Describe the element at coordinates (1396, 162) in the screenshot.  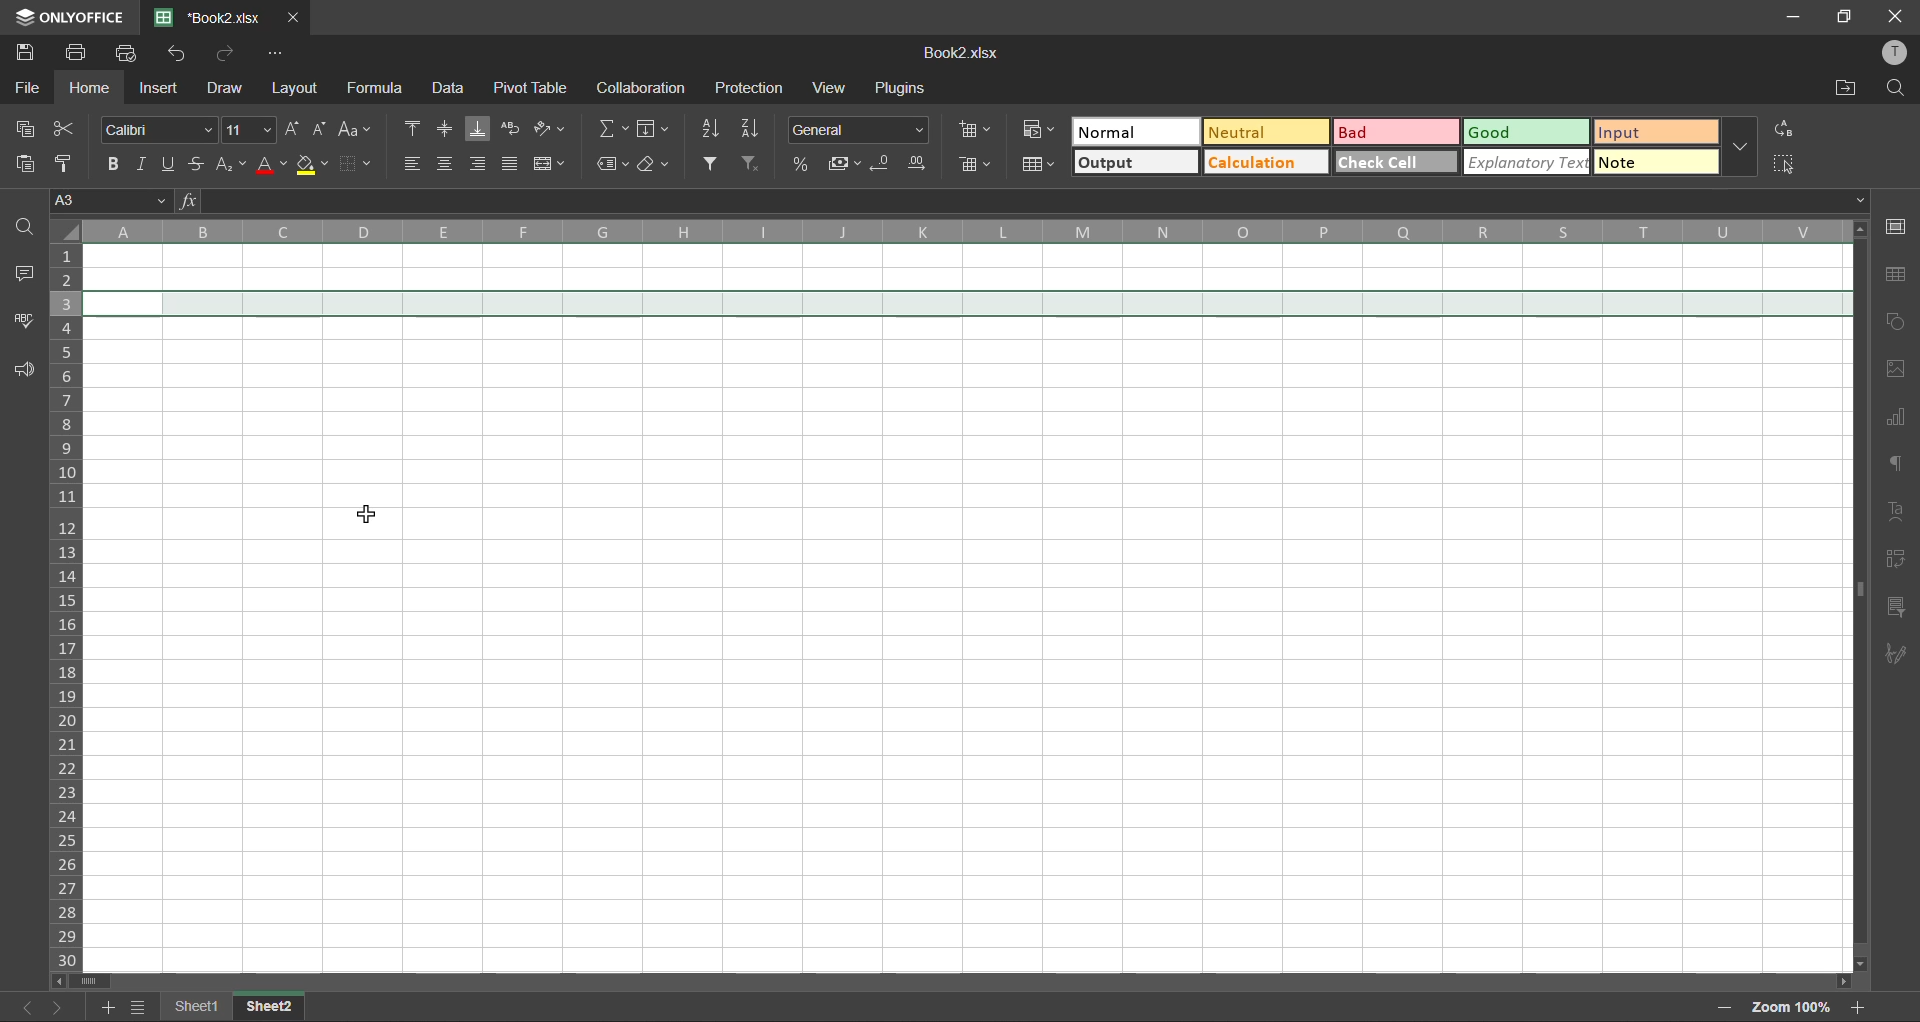
I see `check cell` at that location.